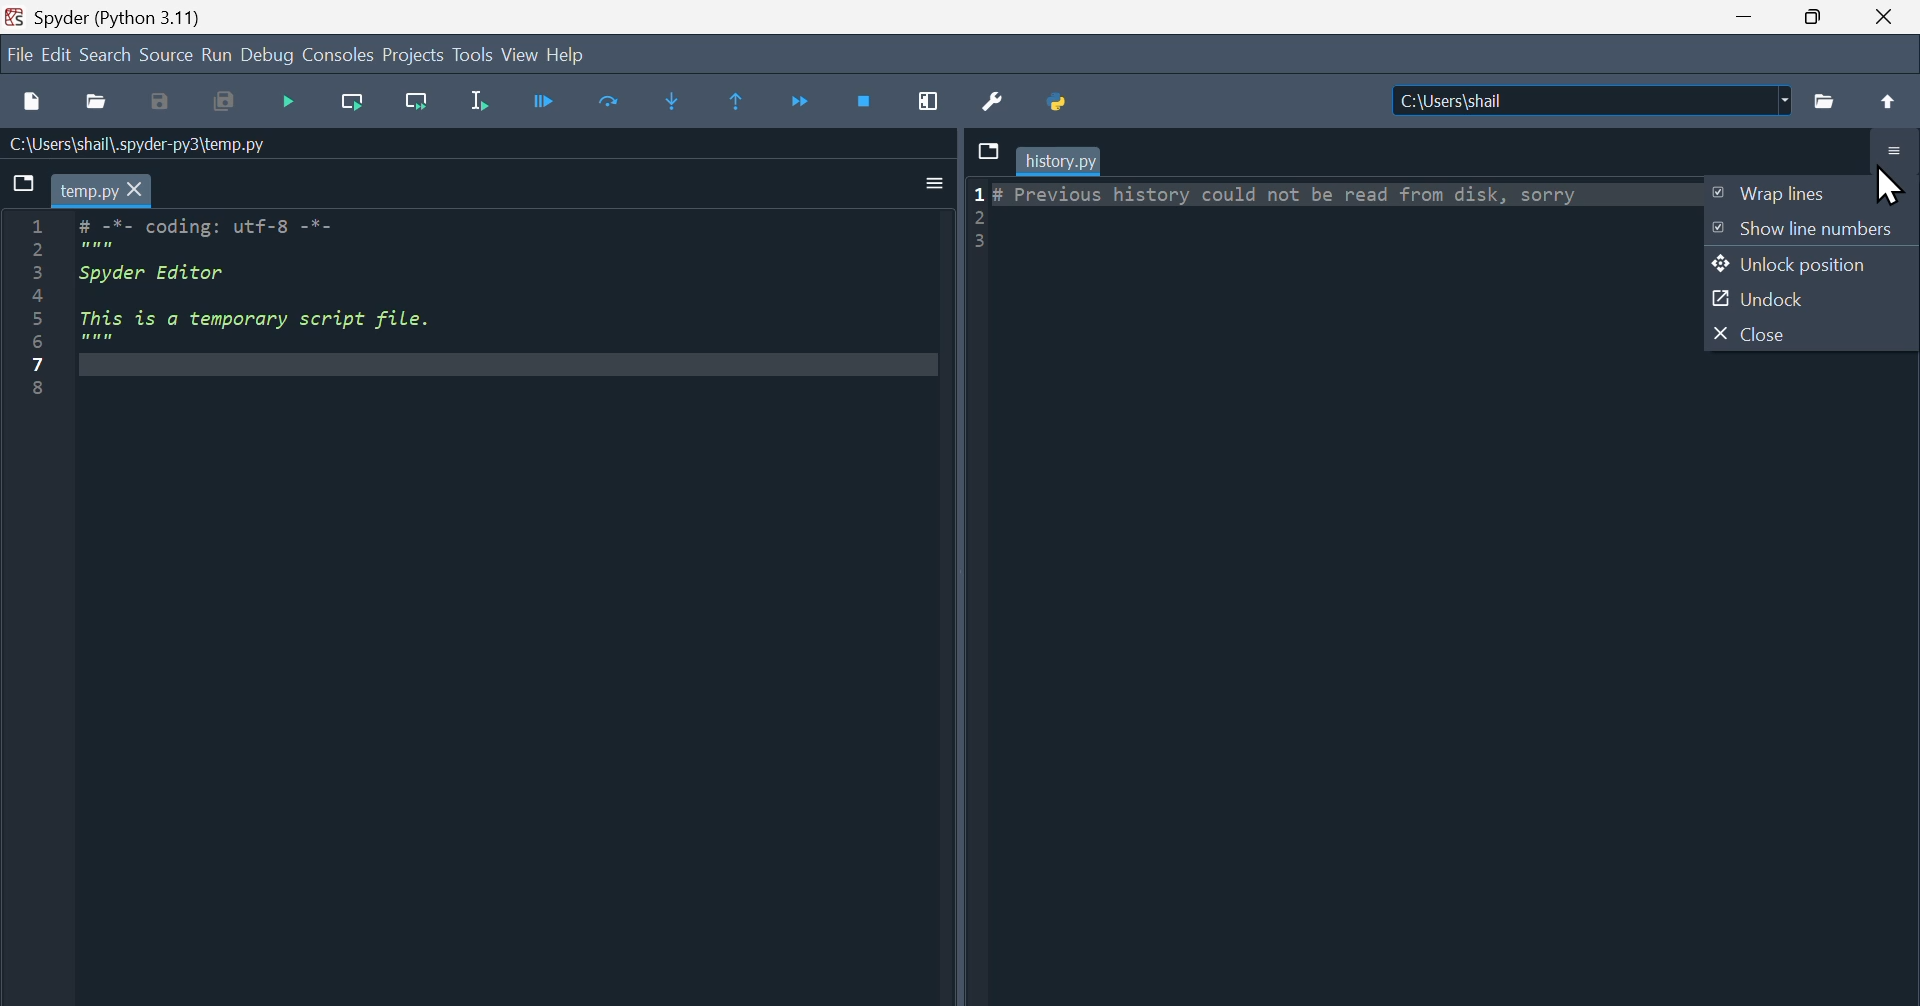 The image size is (1920, 1006). Describe the element at coordinates (54, 55) in the screenshot. I see `Edit` at that location.